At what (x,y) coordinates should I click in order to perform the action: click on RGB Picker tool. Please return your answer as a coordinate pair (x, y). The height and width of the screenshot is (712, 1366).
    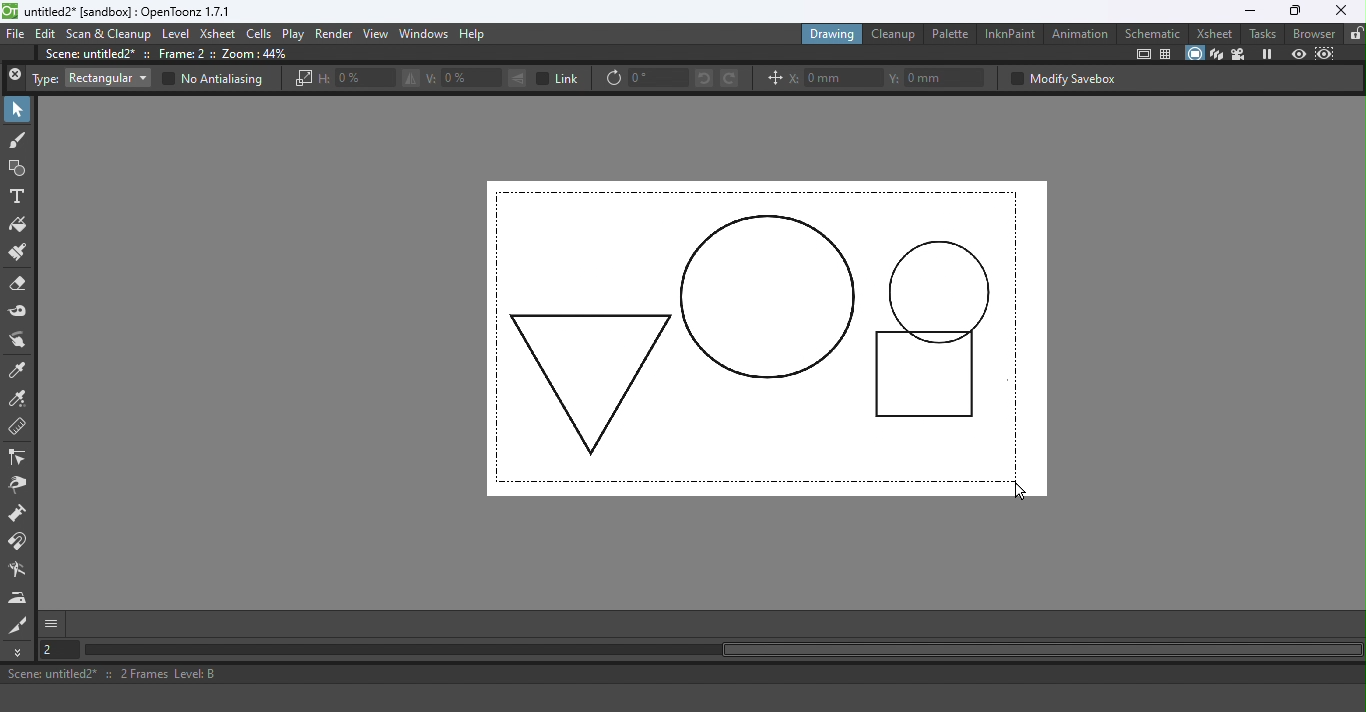
    Looking at the image, I should click on (19, 400).